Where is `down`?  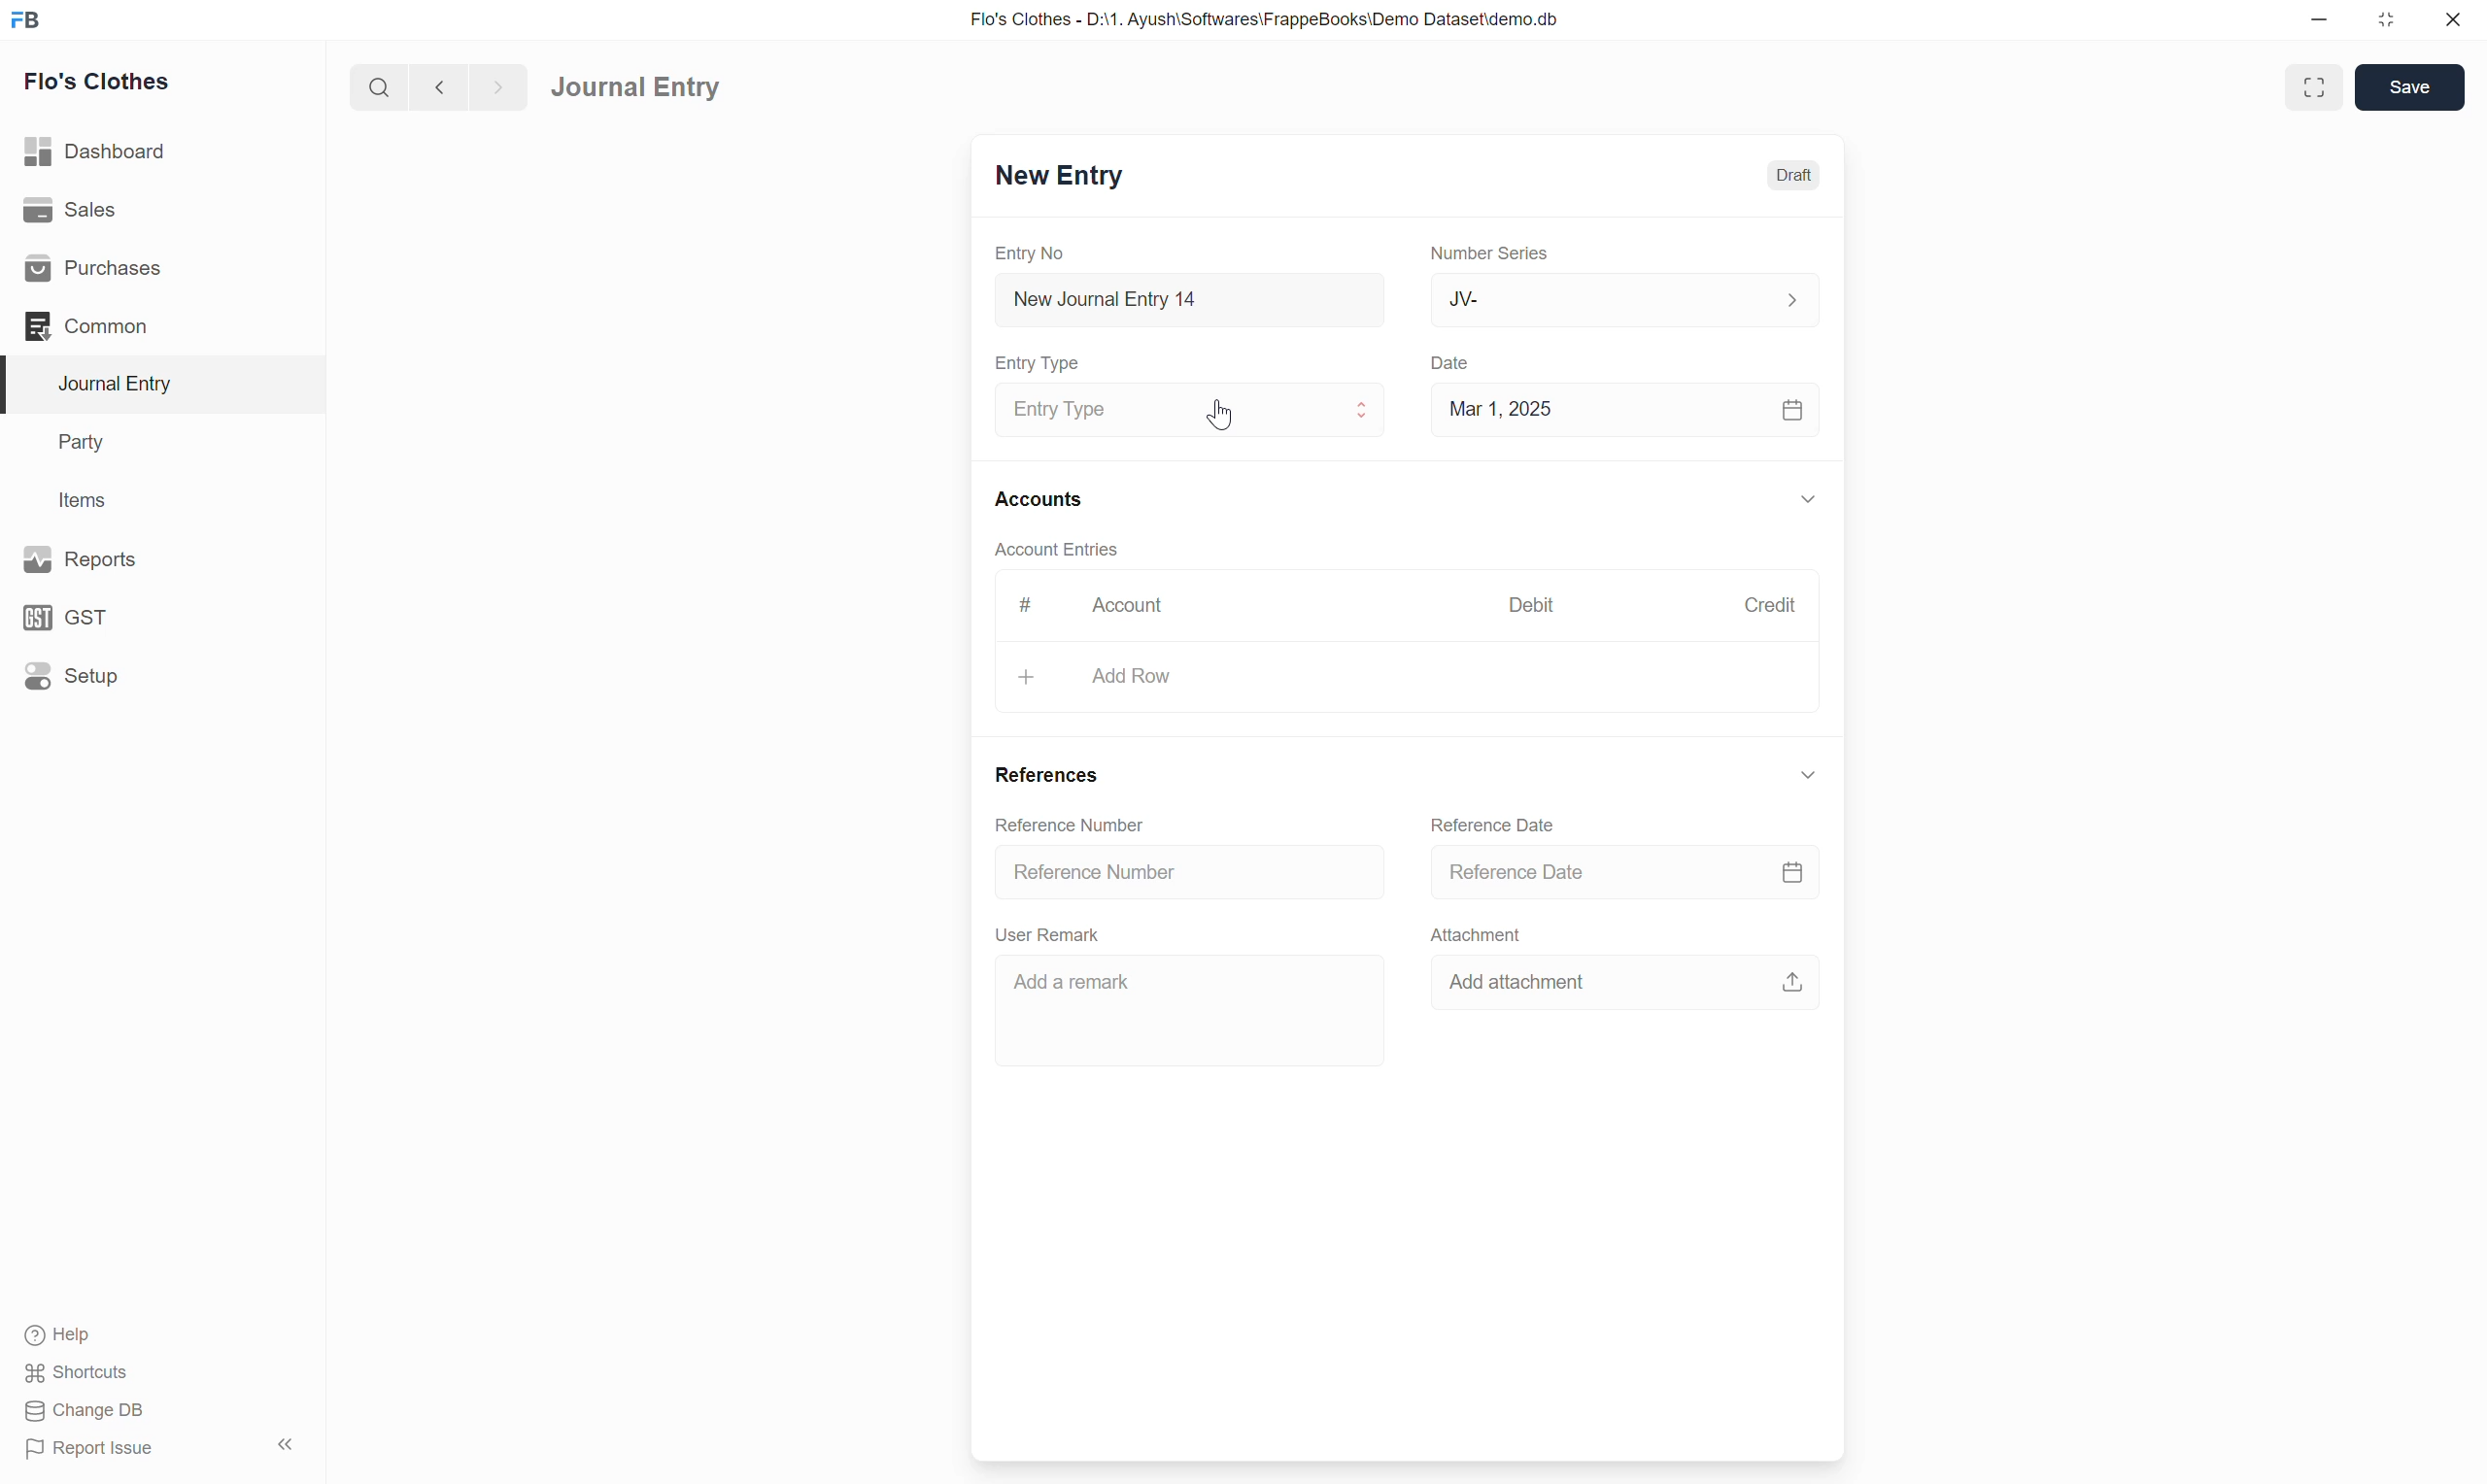 down is located at coordinates (1808, 774).